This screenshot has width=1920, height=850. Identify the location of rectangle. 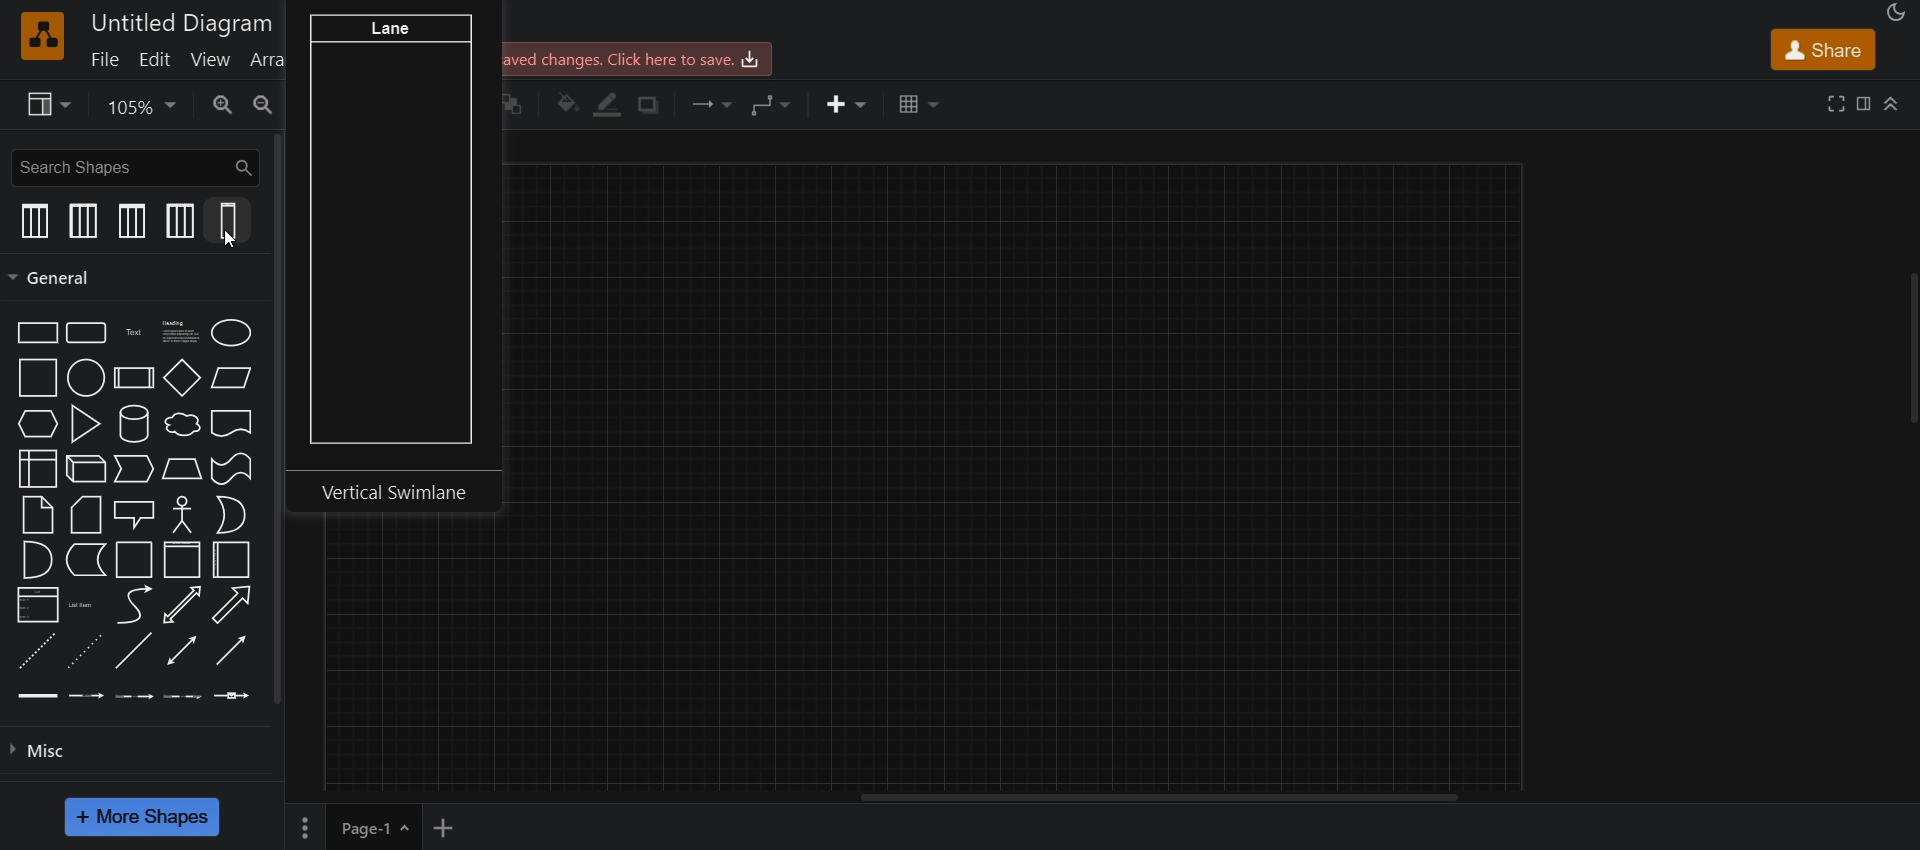
(31, 332).